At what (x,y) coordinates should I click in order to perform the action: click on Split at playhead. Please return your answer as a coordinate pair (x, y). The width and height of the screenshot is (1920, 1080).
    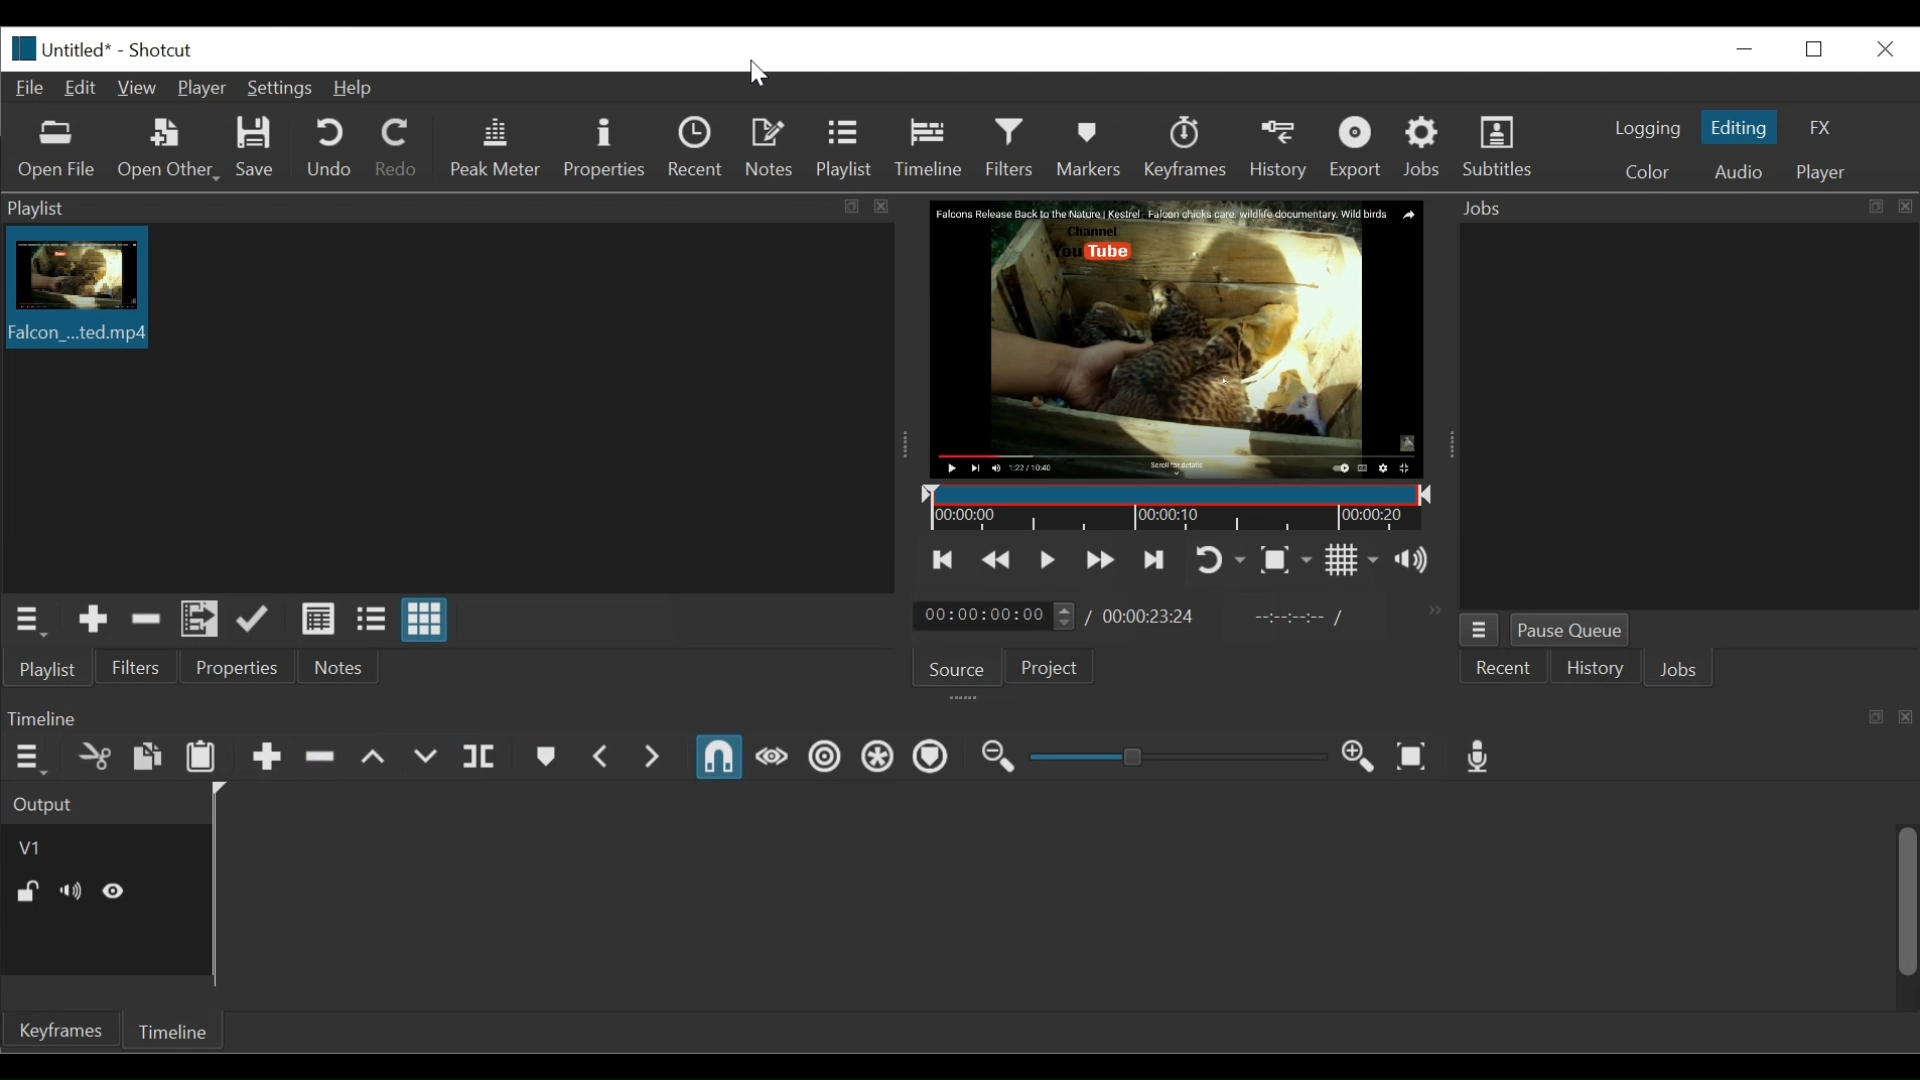
    Looking at the image, I should click on (482, 759).